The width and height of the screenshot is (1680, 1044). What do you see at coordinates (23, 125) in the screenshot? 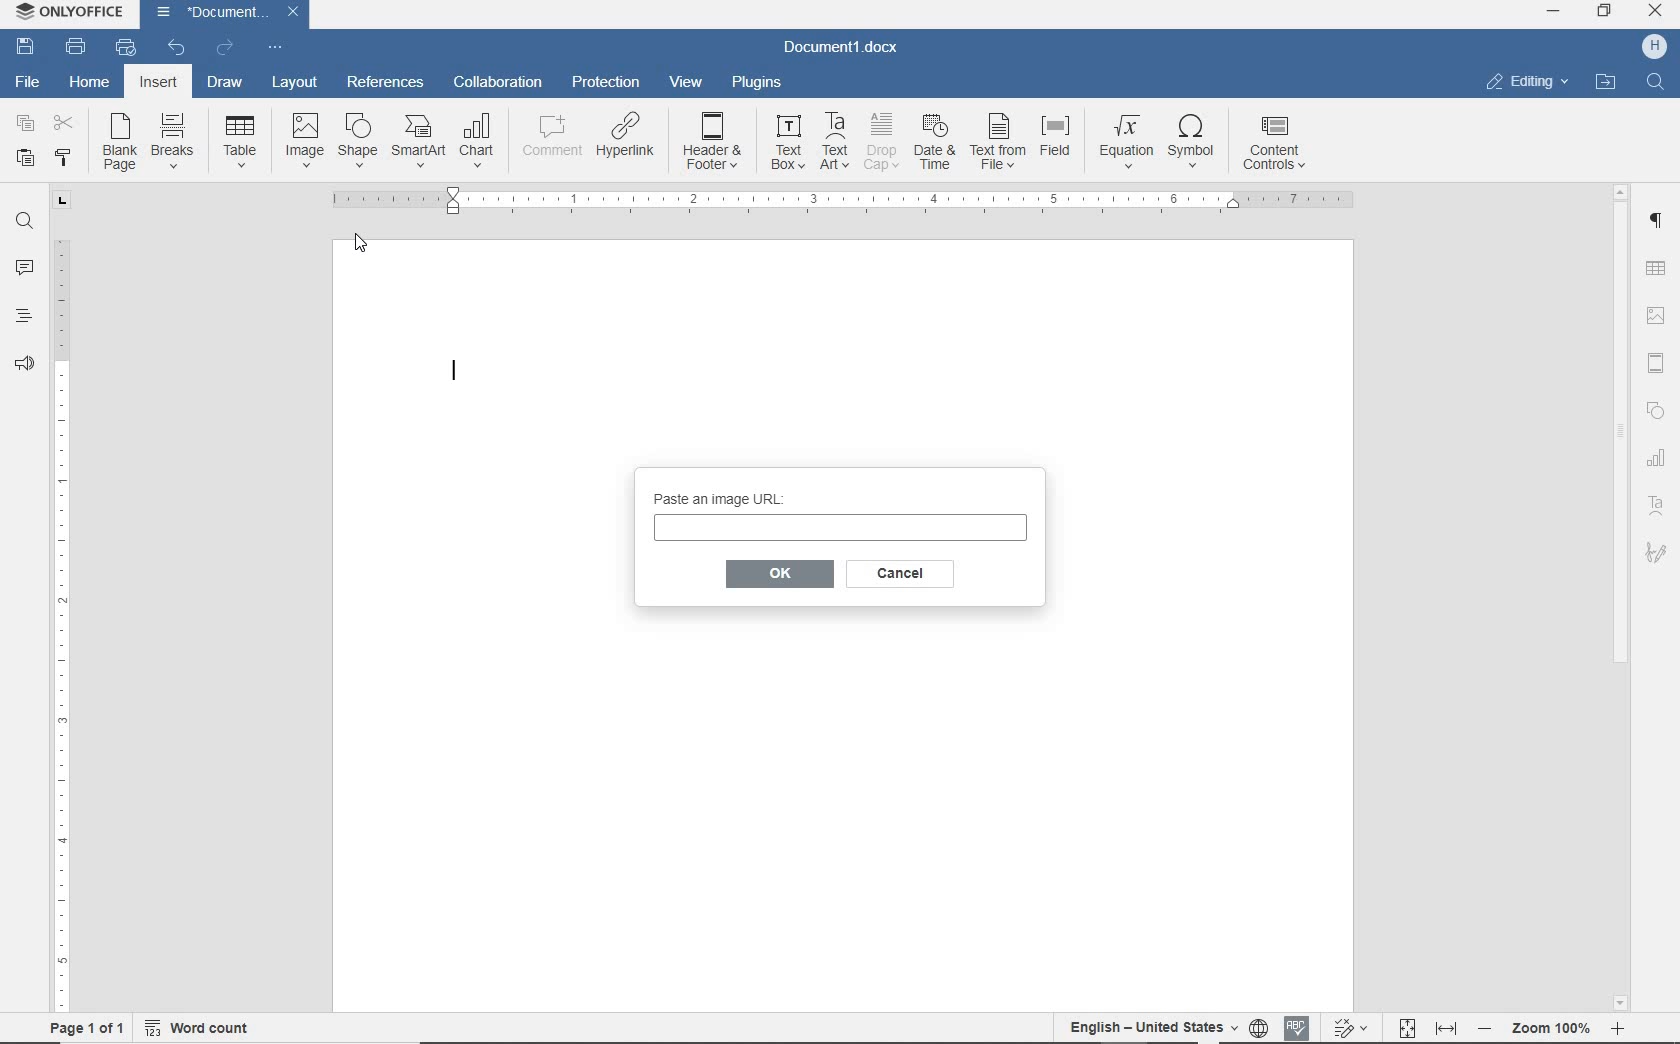
I see `copy` at bounding box center [23, 125].